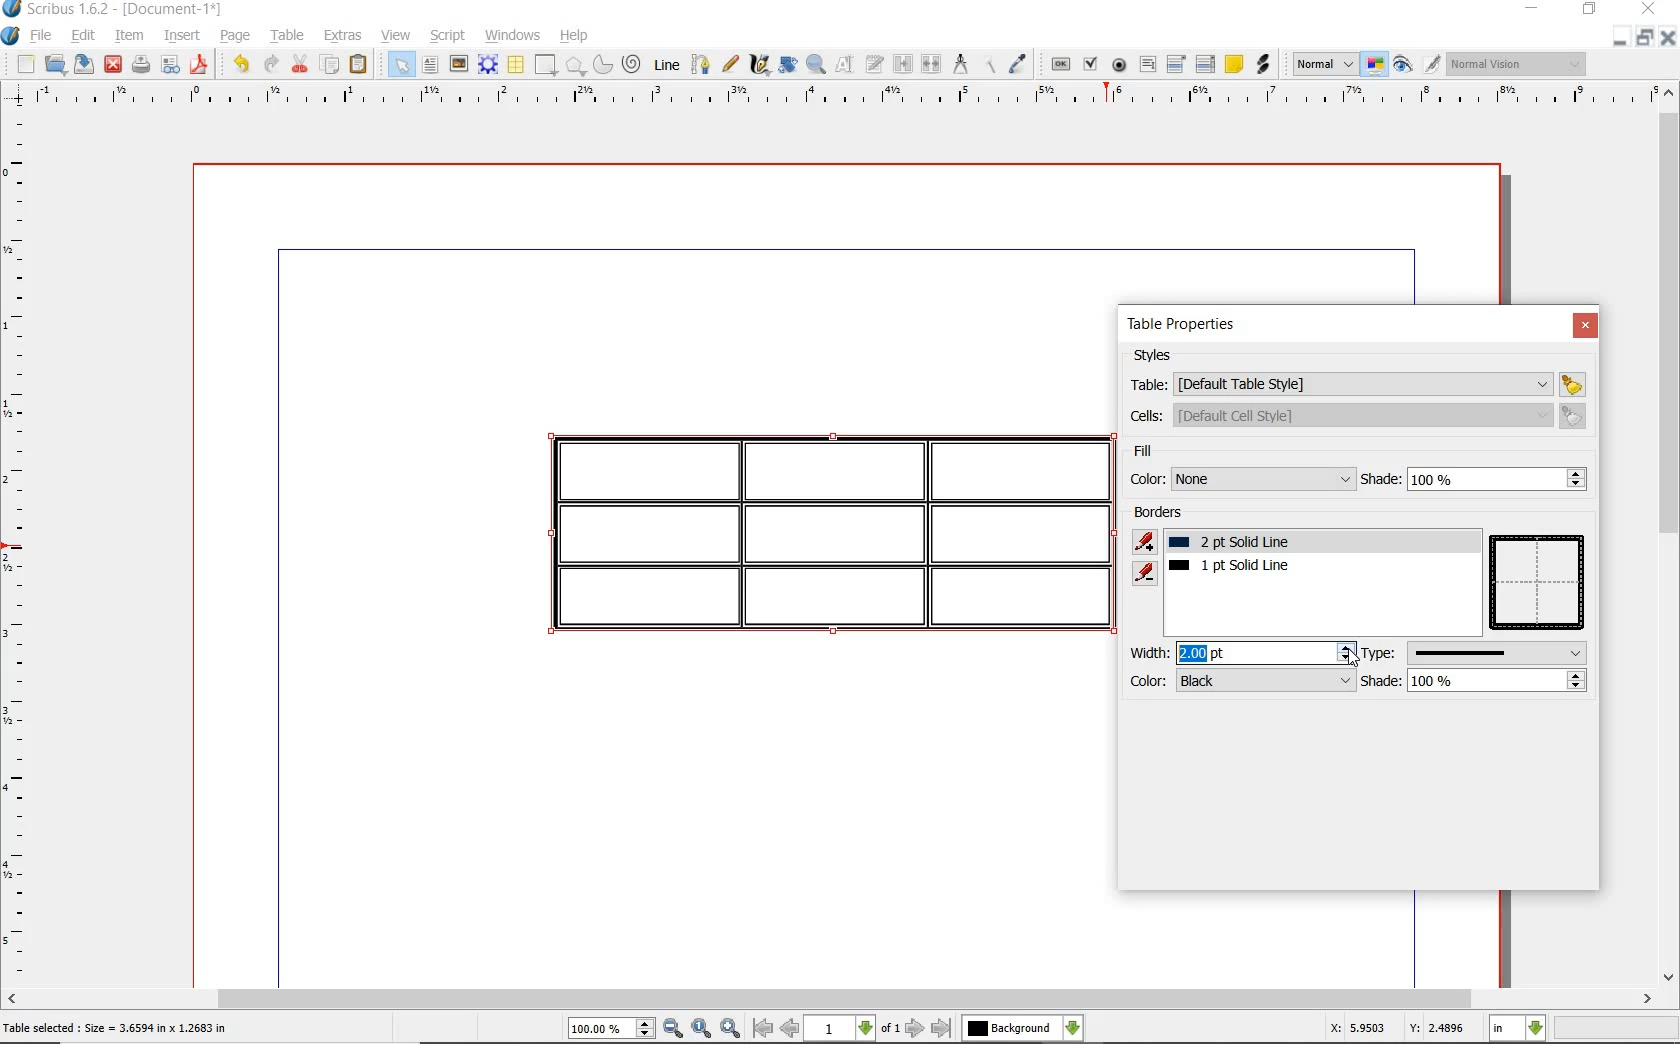 The height and width of the screenshot is (1044, 1680). Describe the element at coordinates (1616, 1030) in the screenshot. I see `zoom factor` at that location.